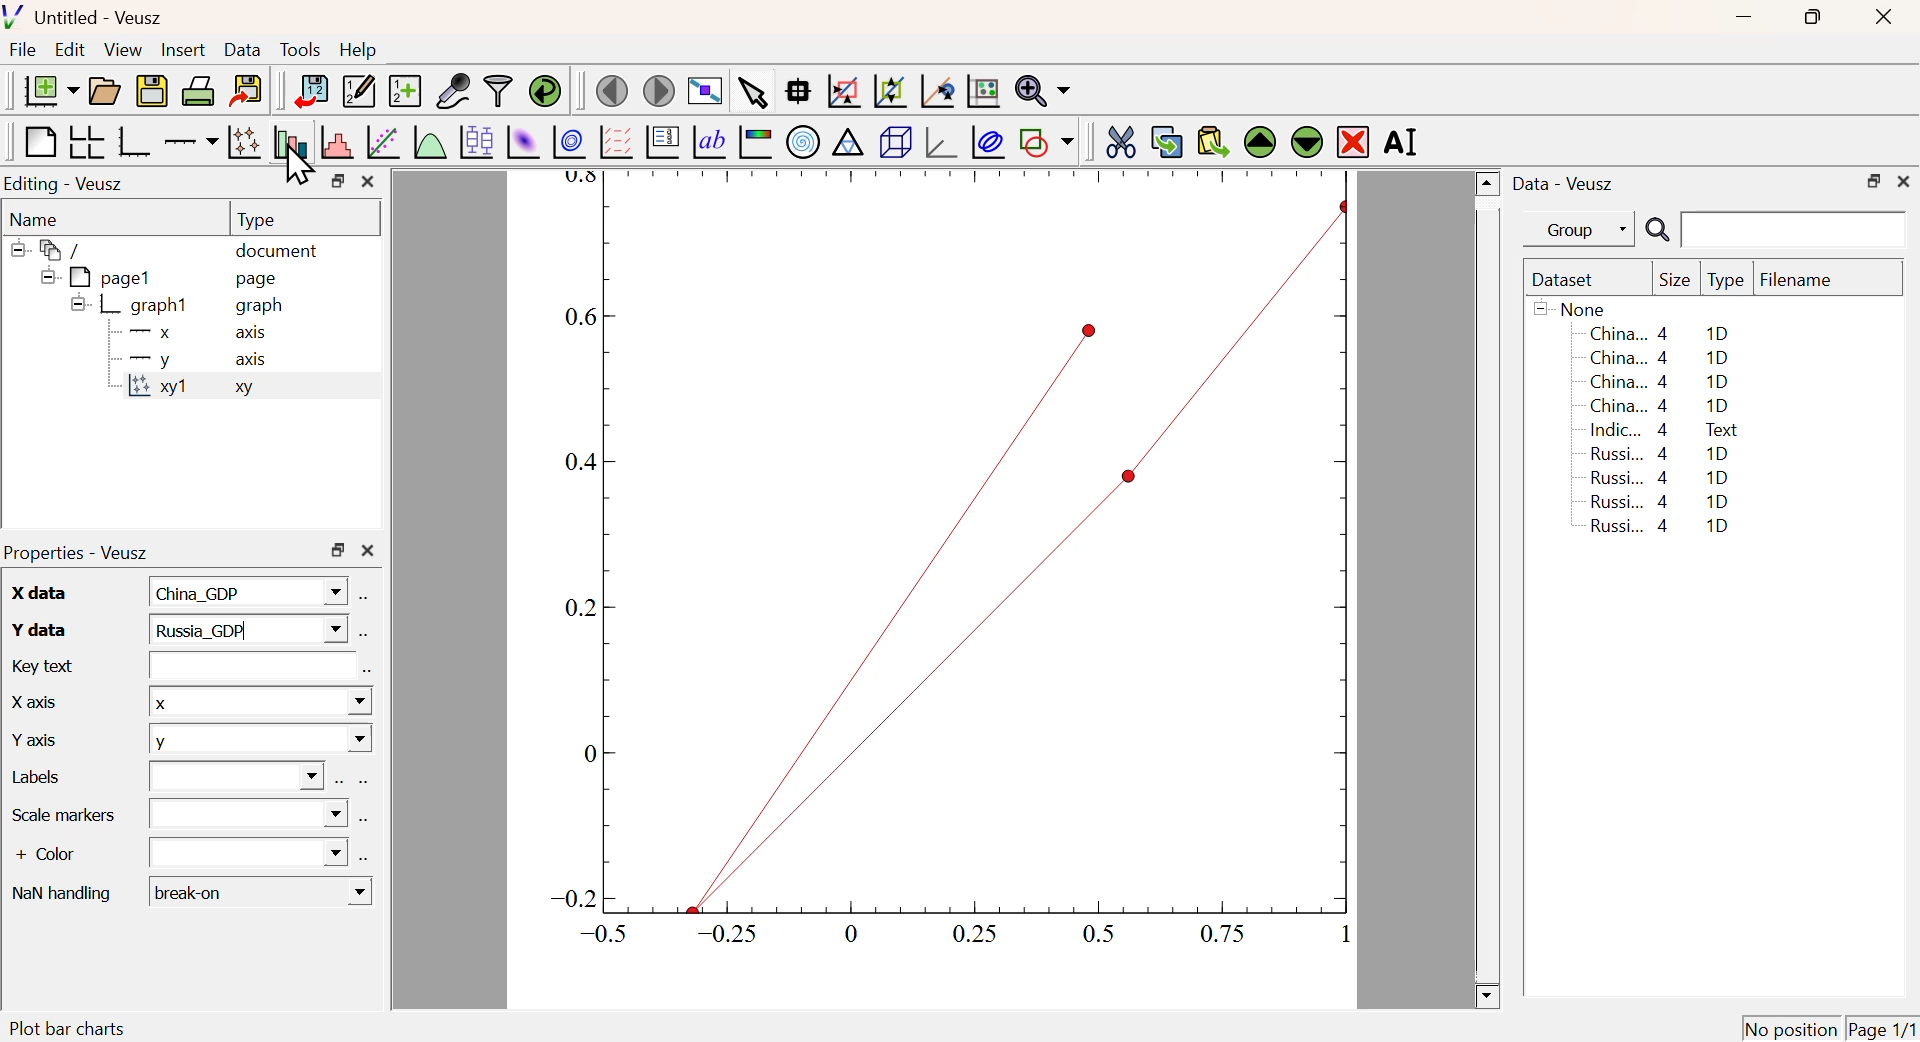 This screenshot has height=1042, width=1920. I want to click on Draw rectangle to zoom graph axis, so click(842, 91).